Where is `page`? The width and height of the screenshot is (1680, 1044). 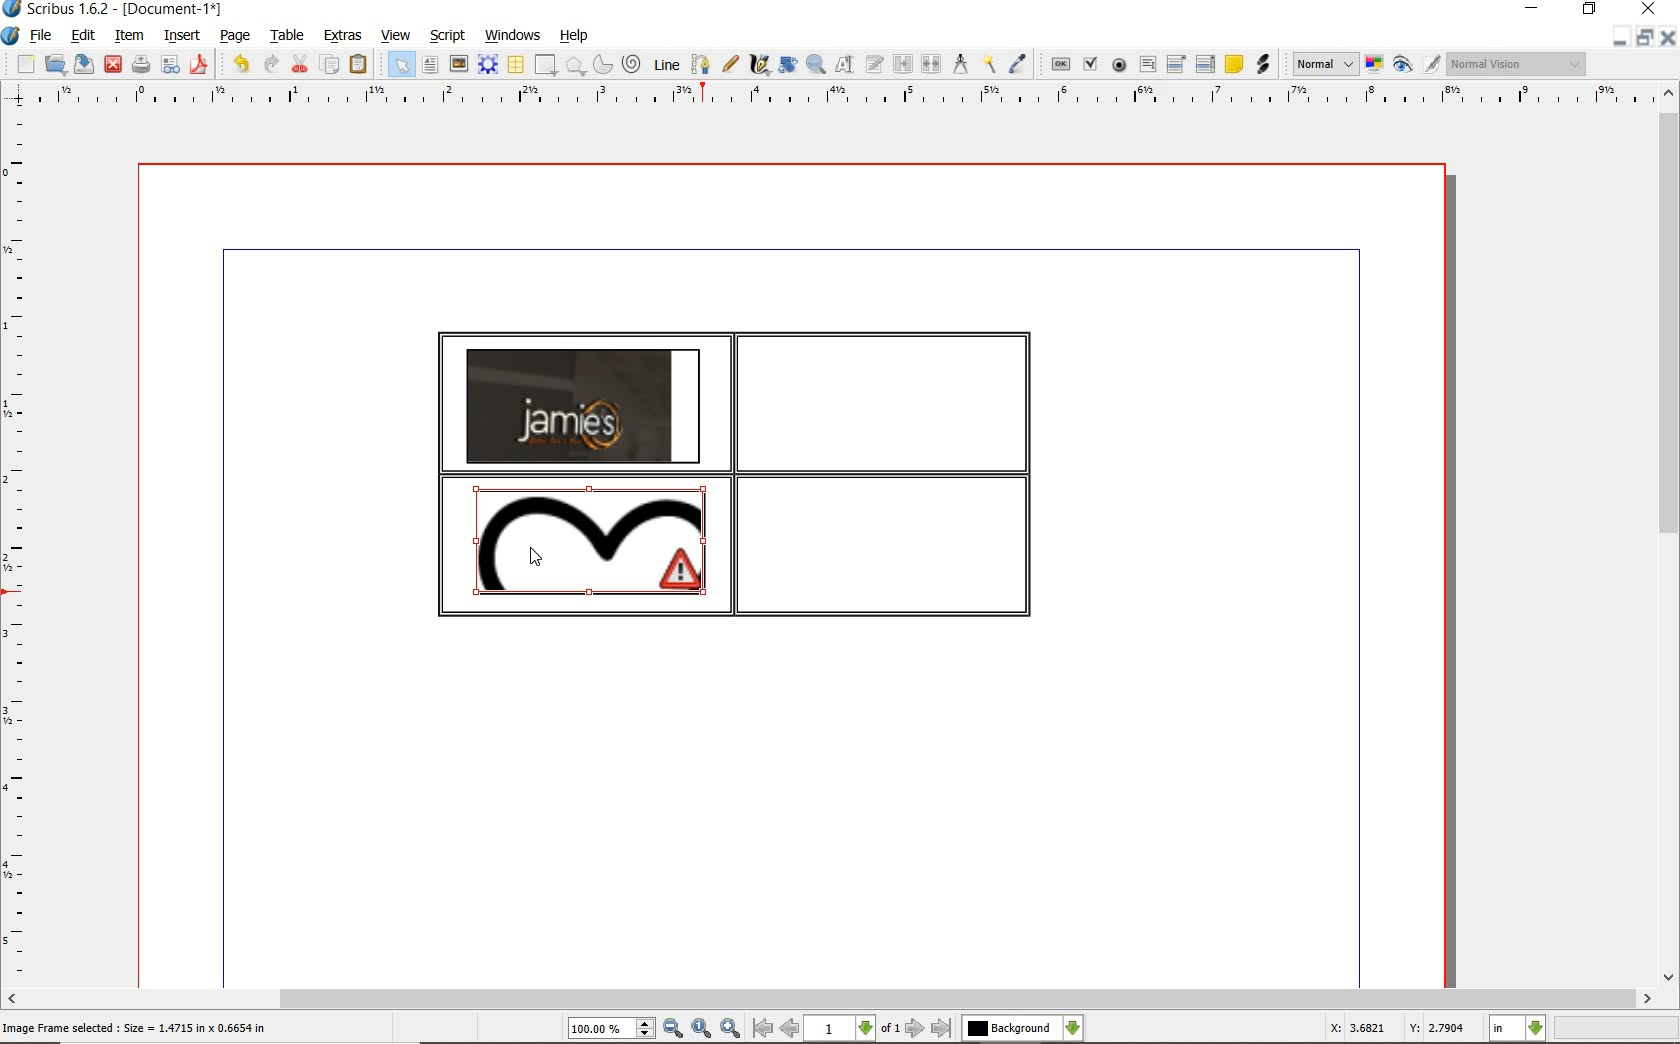
page is located at coordinates (235, 37).